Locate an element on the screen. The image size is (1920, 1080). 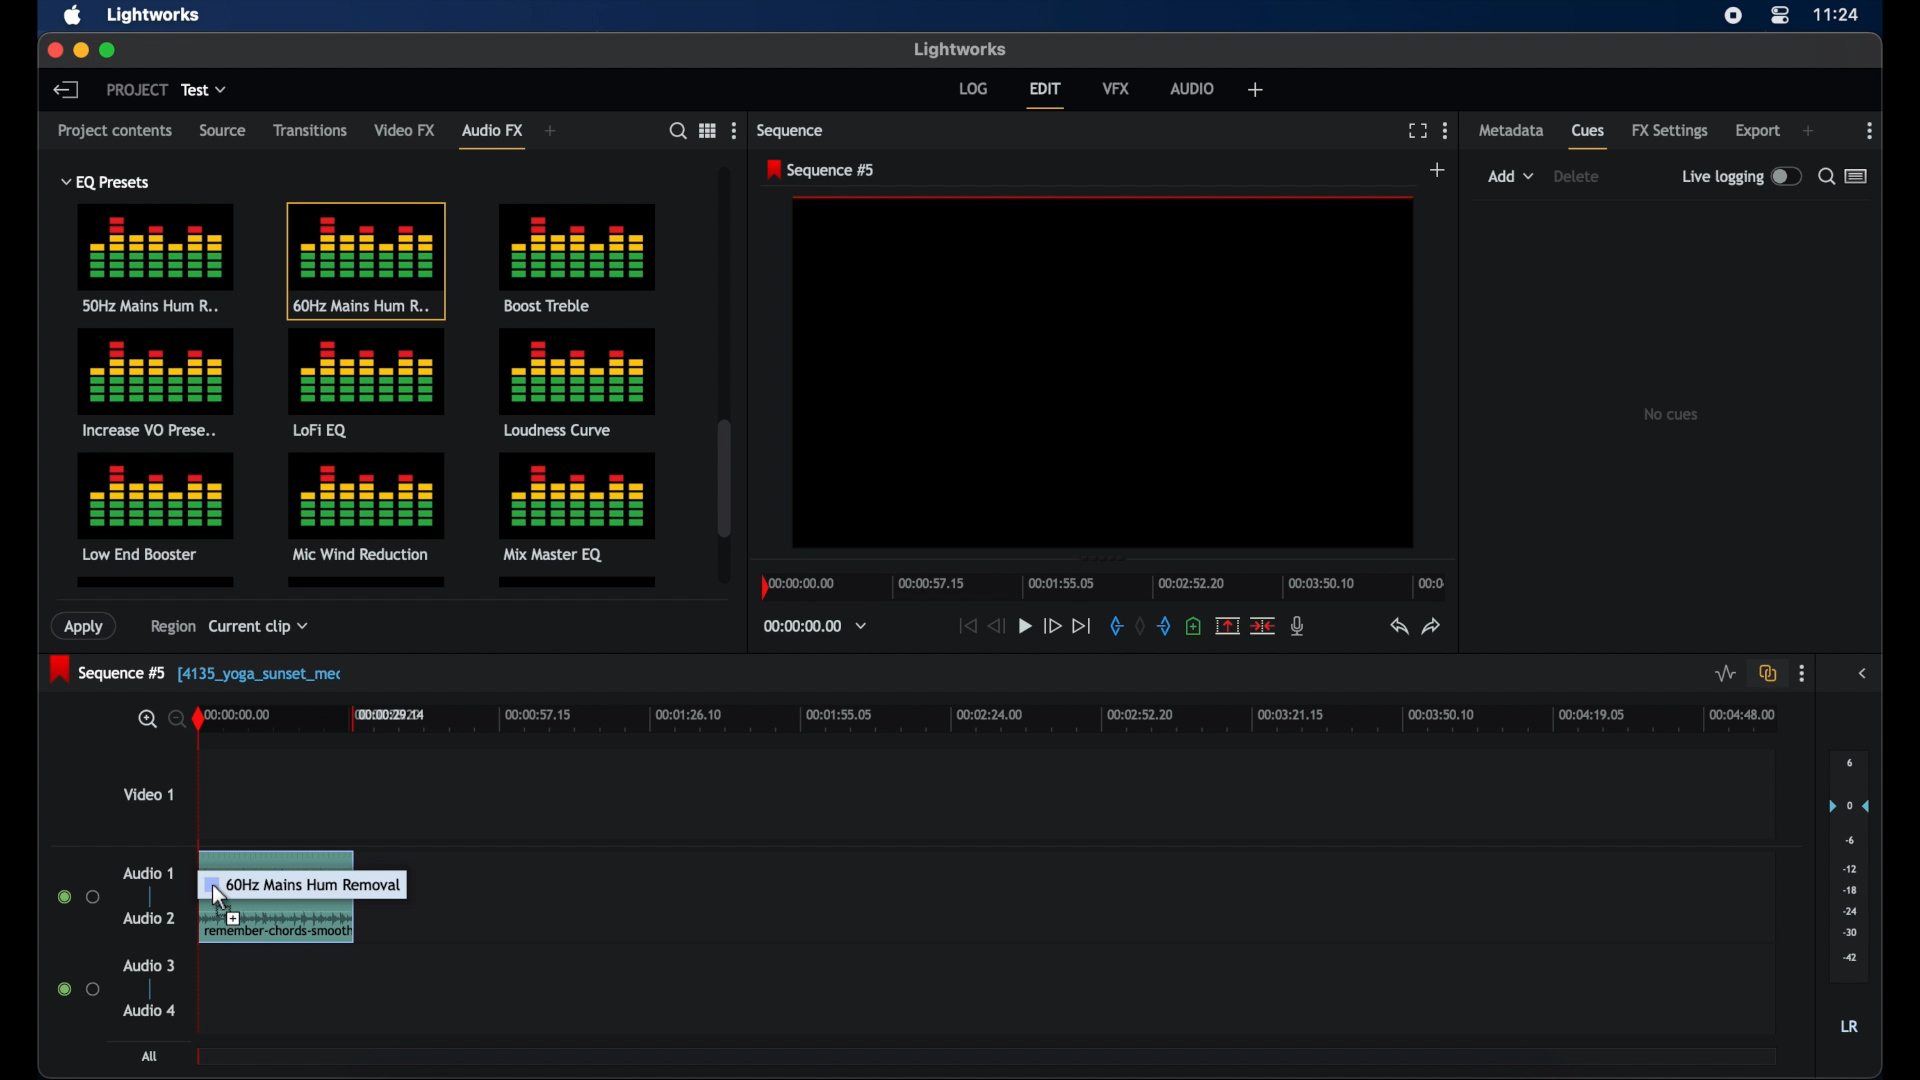
add is located at coordinates (1808, 131).